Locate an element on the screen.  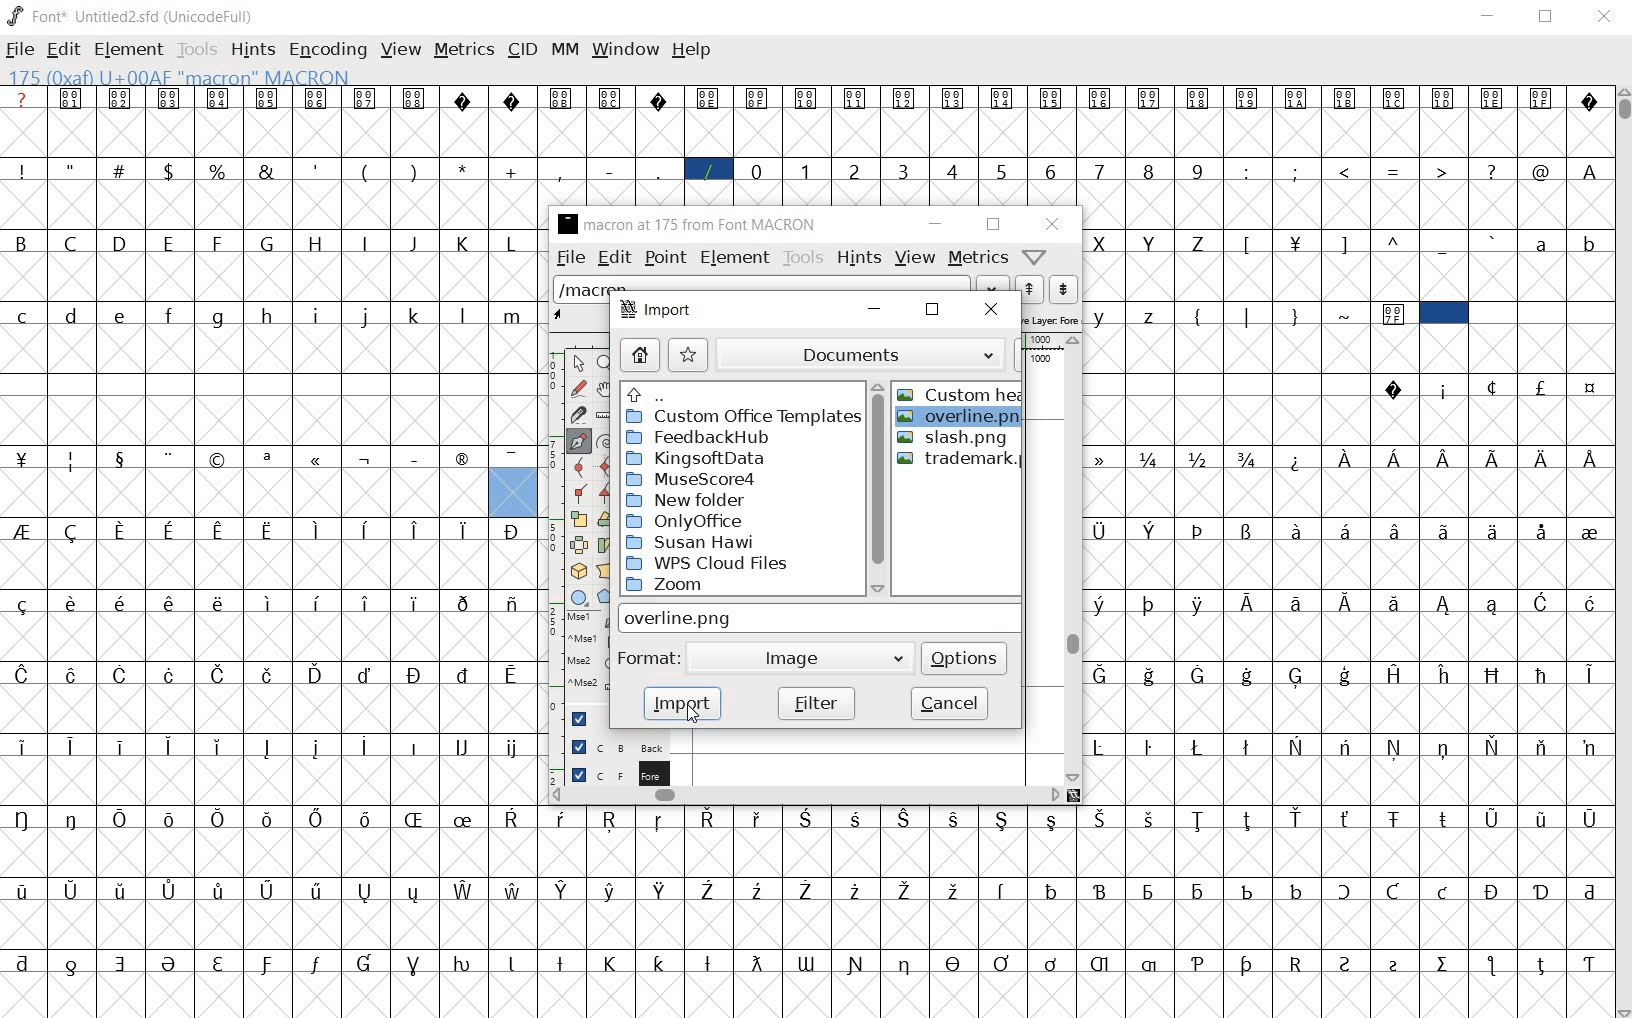
Symbol is located at coordinates (1054, 962).